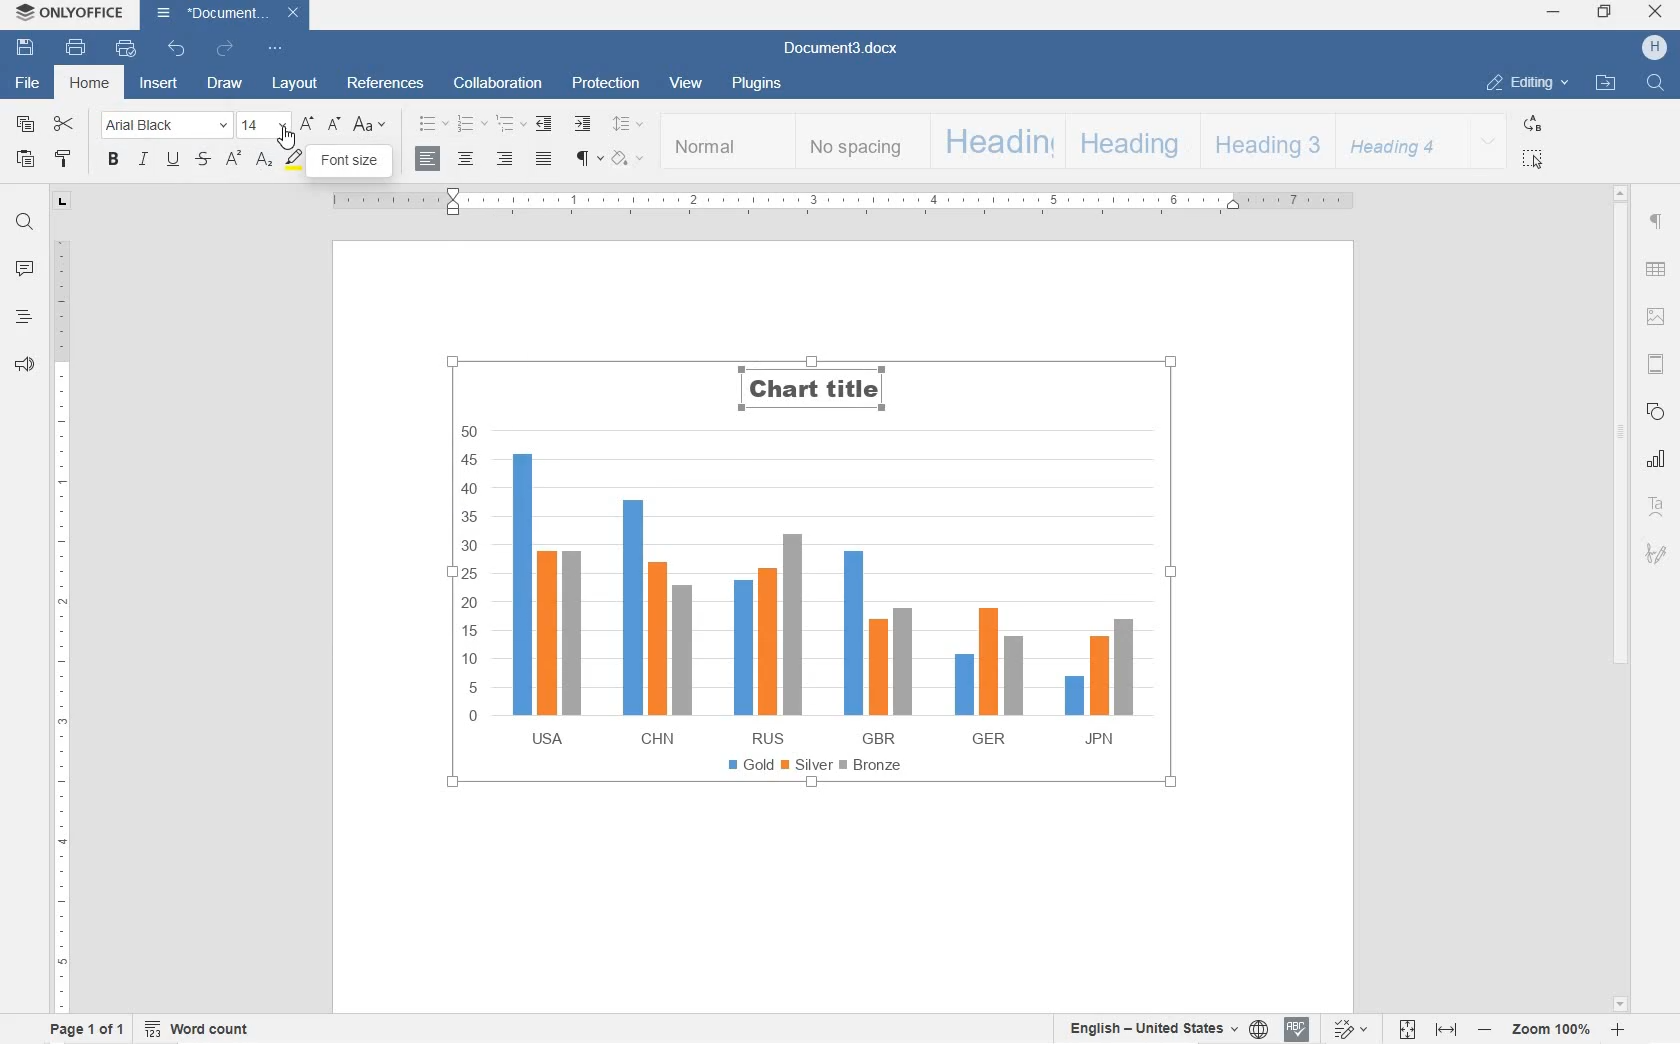 This screenshot has height=1044, width=1680. I want to click on FONT NAME, so click(165, 125).